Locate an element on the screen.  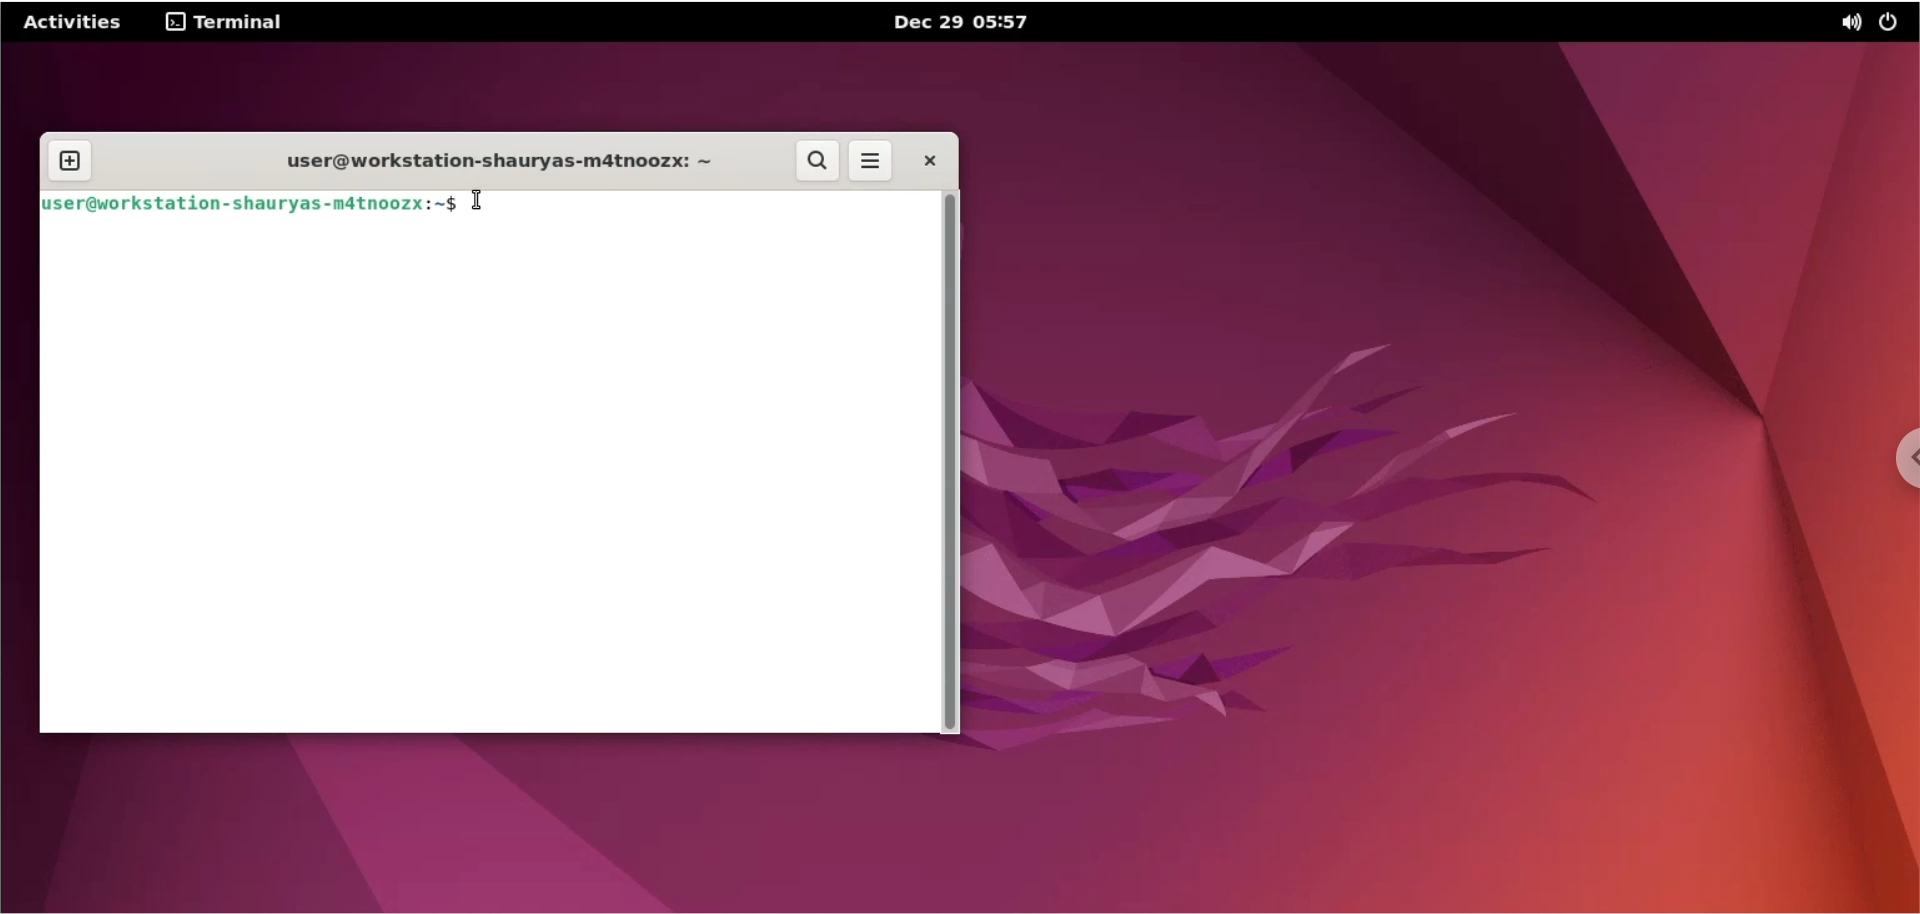
Activities is located at coordinates (75, 22).